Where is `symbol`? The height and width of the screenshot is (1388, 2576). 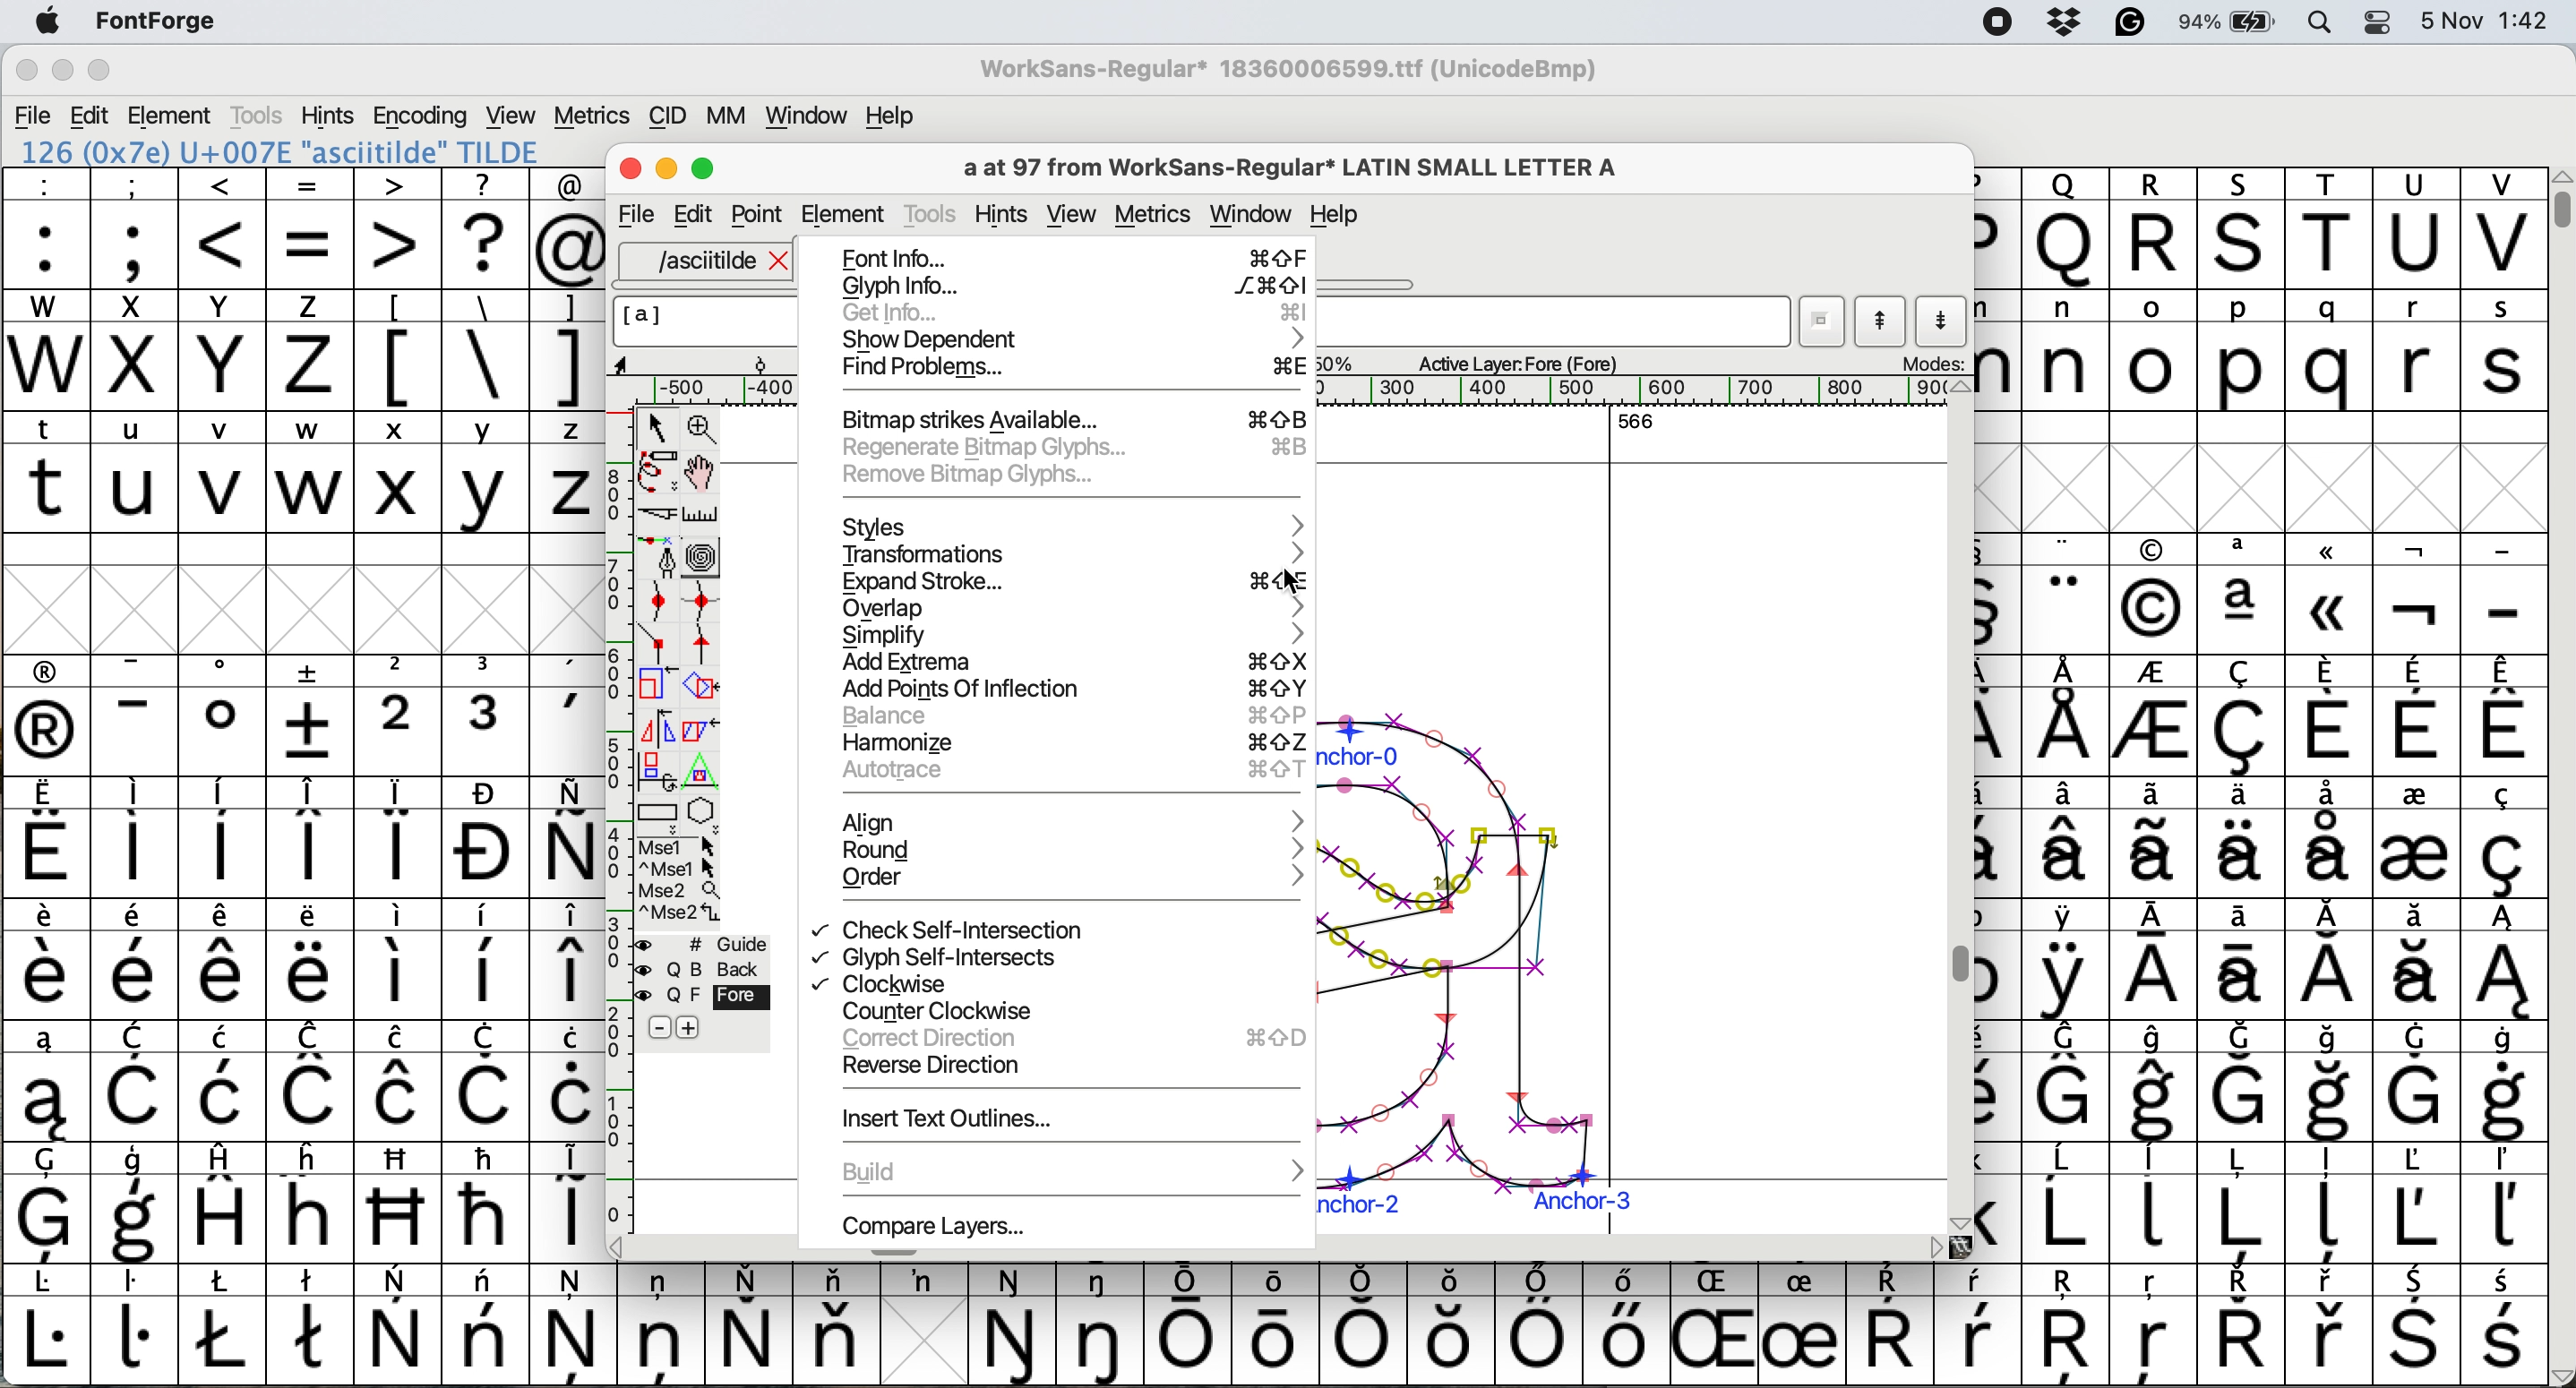
symbol is located at coordinates (397, 1081).